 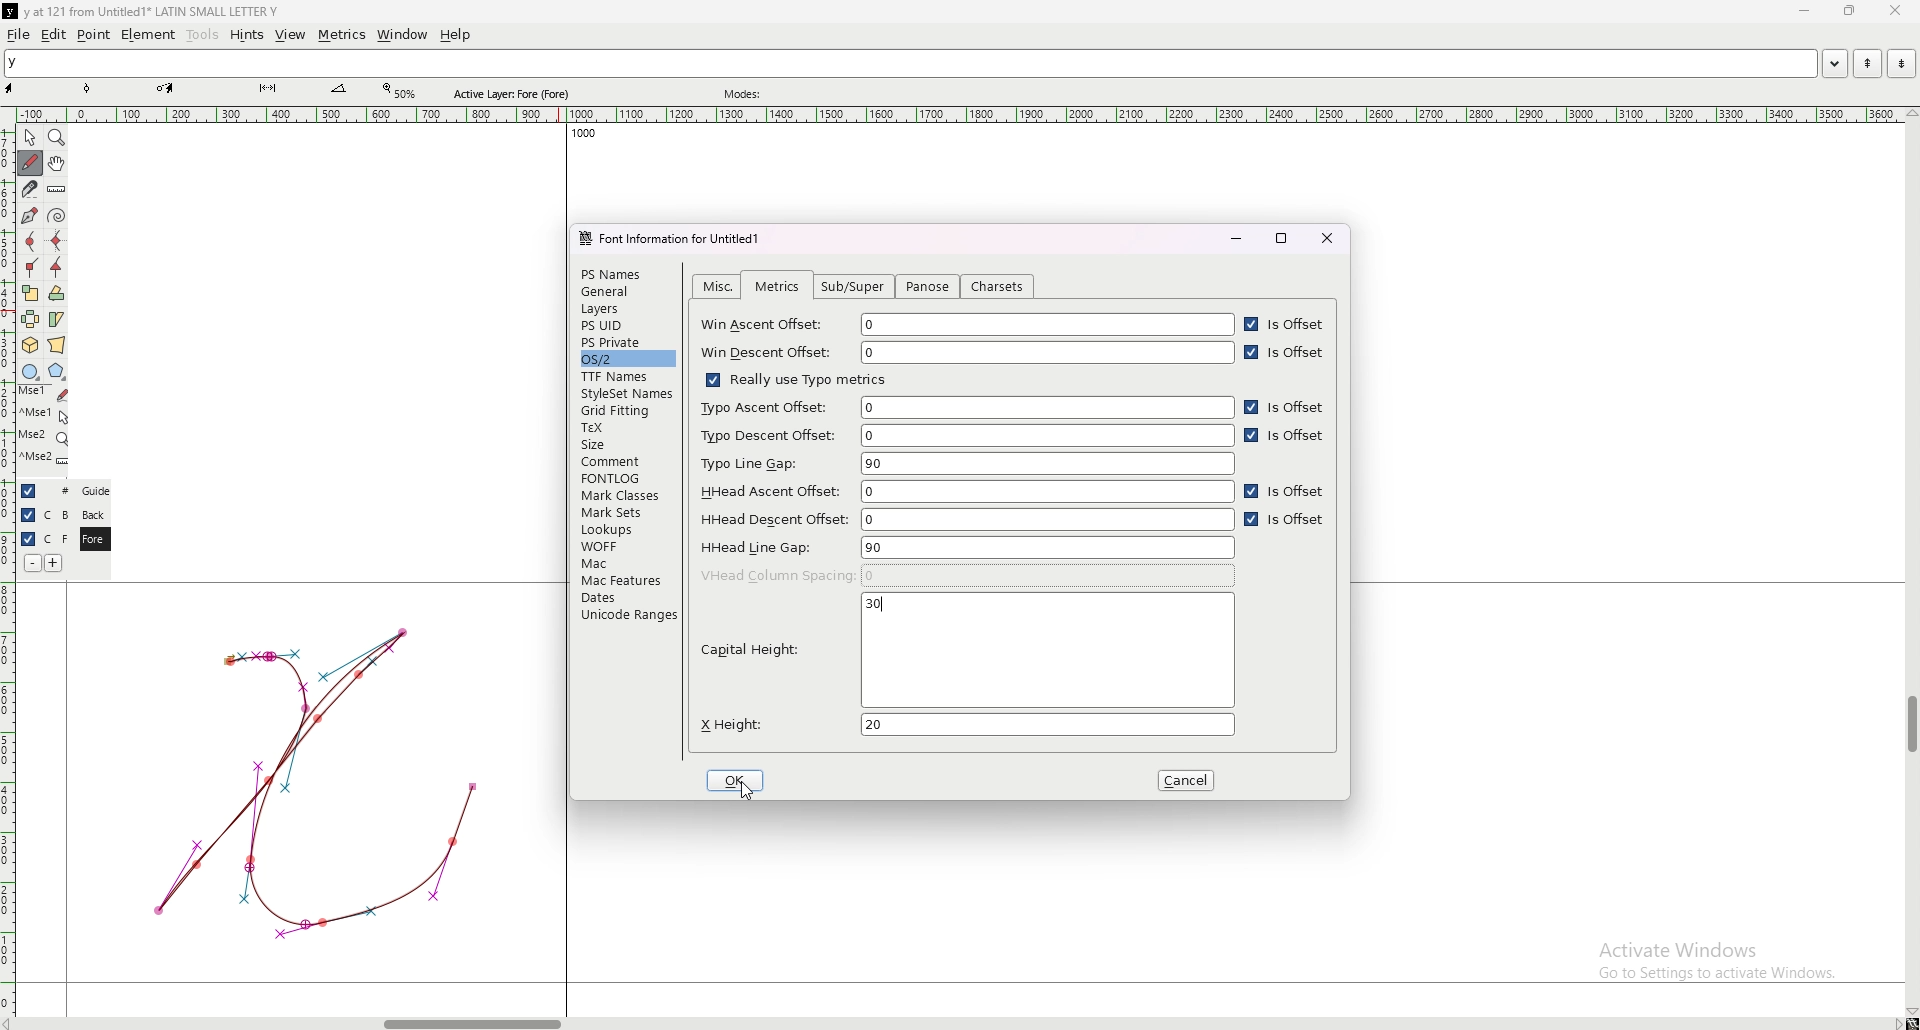 I want to click on grid fitting, so click(x=624, y=411).